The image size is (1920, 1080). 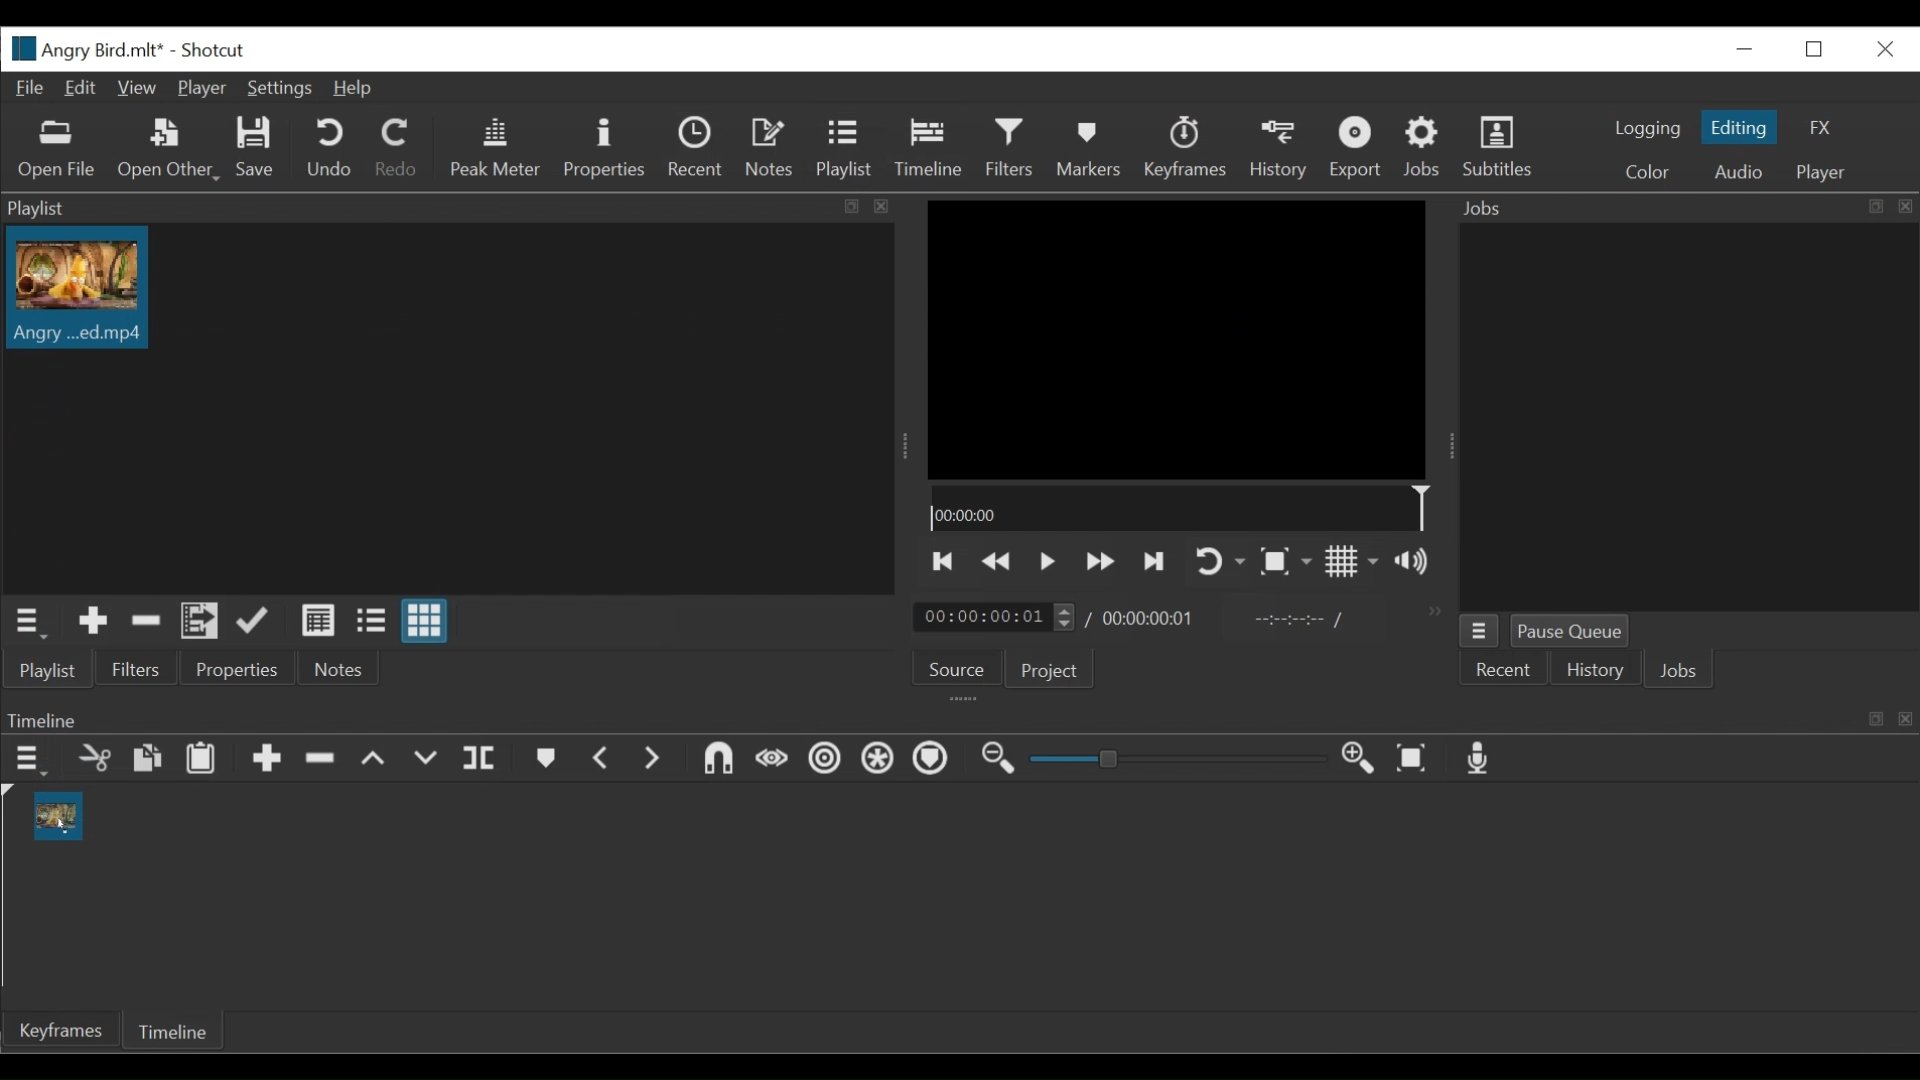 I want to click on Skip to the next point, so click(x=1155, y=559).